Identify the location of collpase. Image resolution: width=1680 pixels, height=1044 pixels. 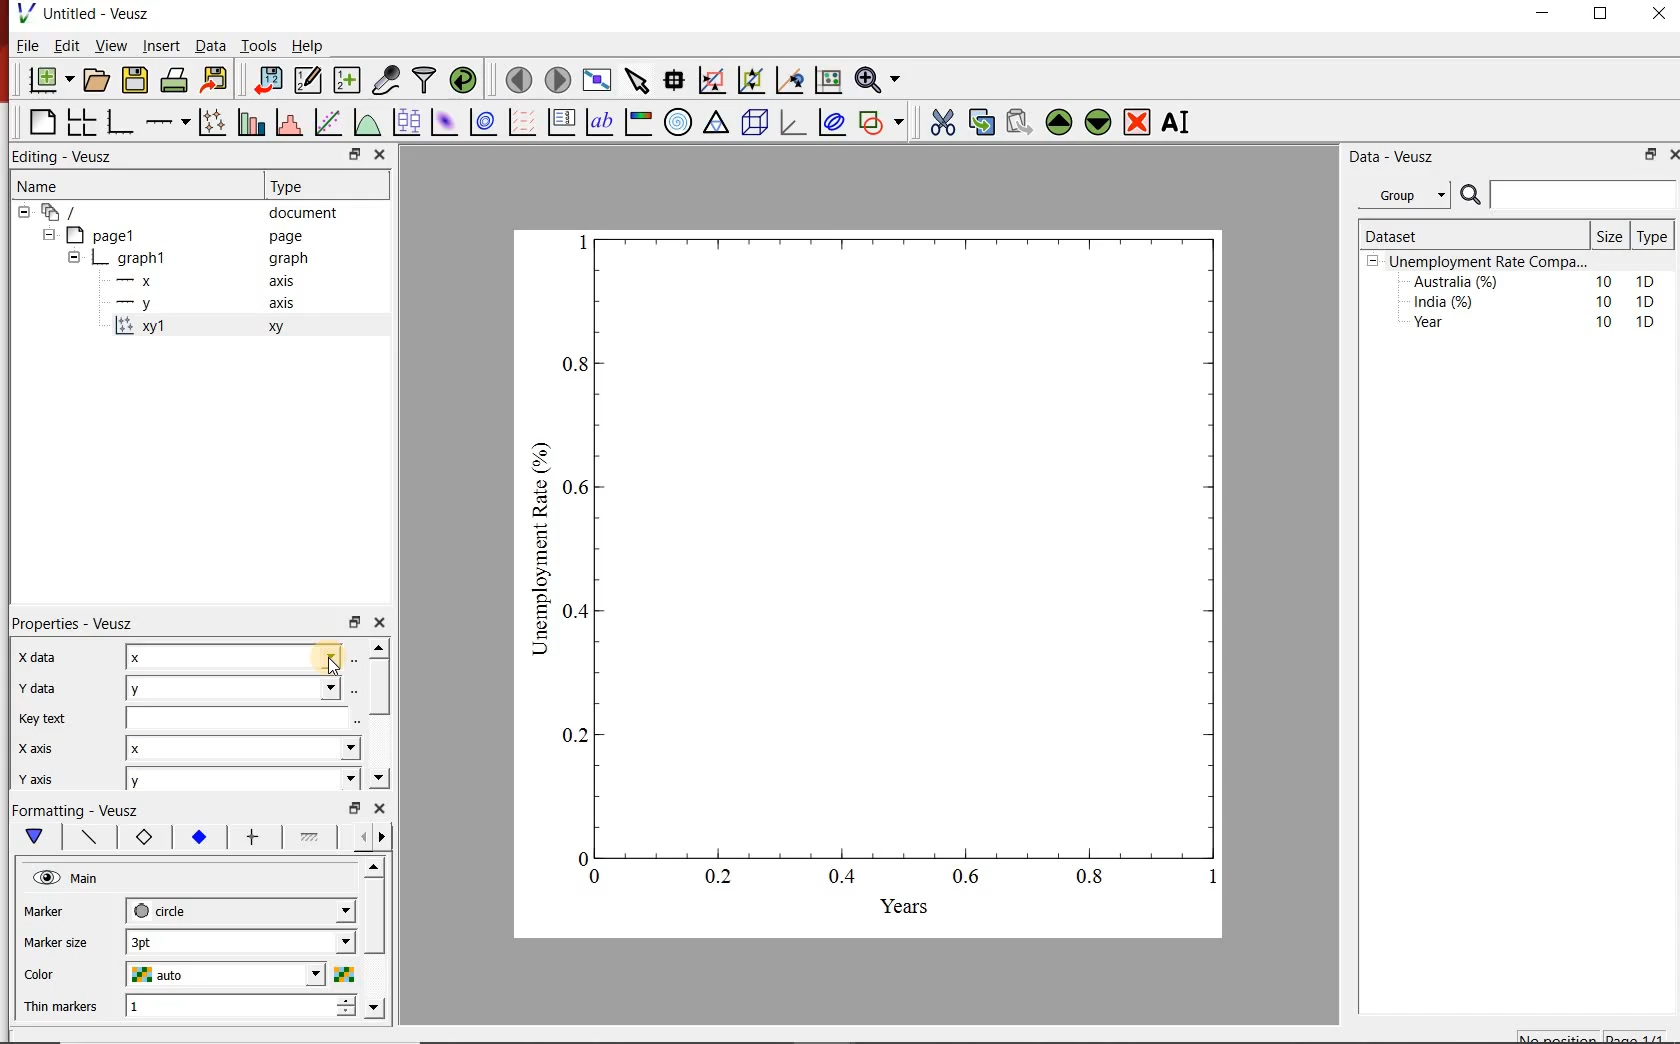
(1373, 262).